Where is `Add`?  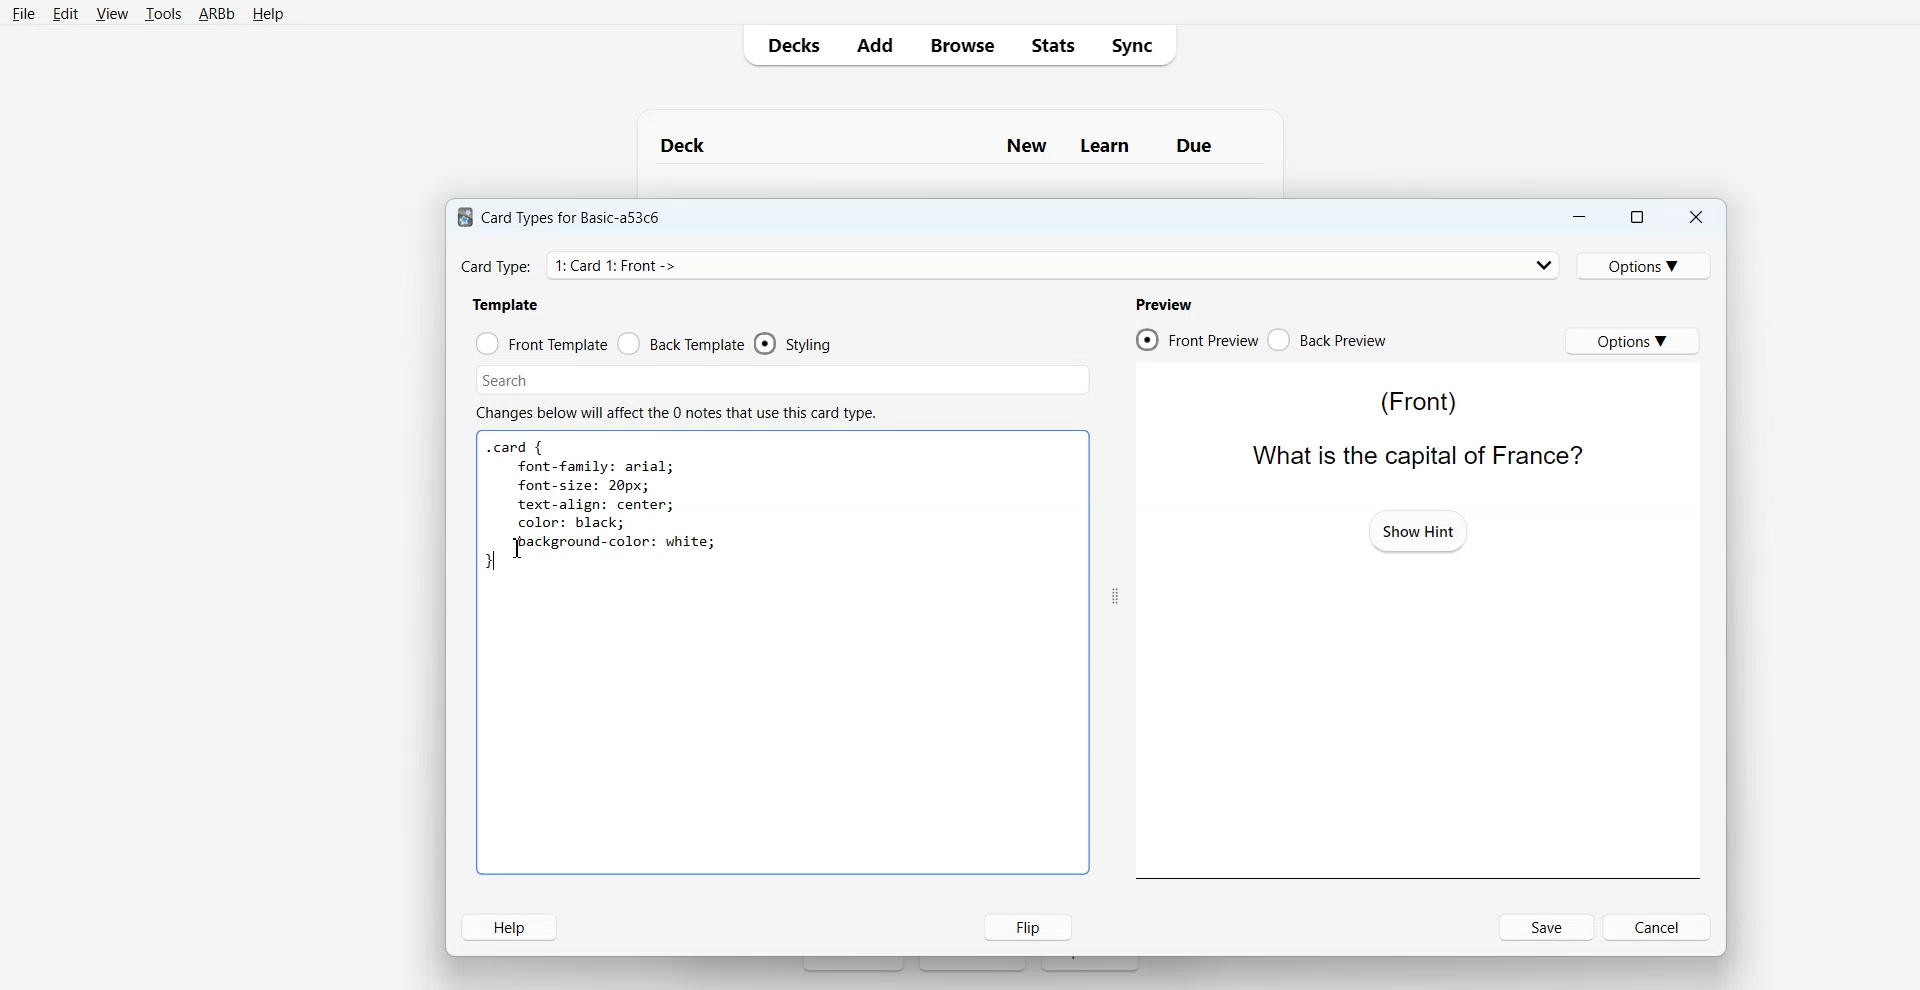
Add is located at coordinates (874, 45).